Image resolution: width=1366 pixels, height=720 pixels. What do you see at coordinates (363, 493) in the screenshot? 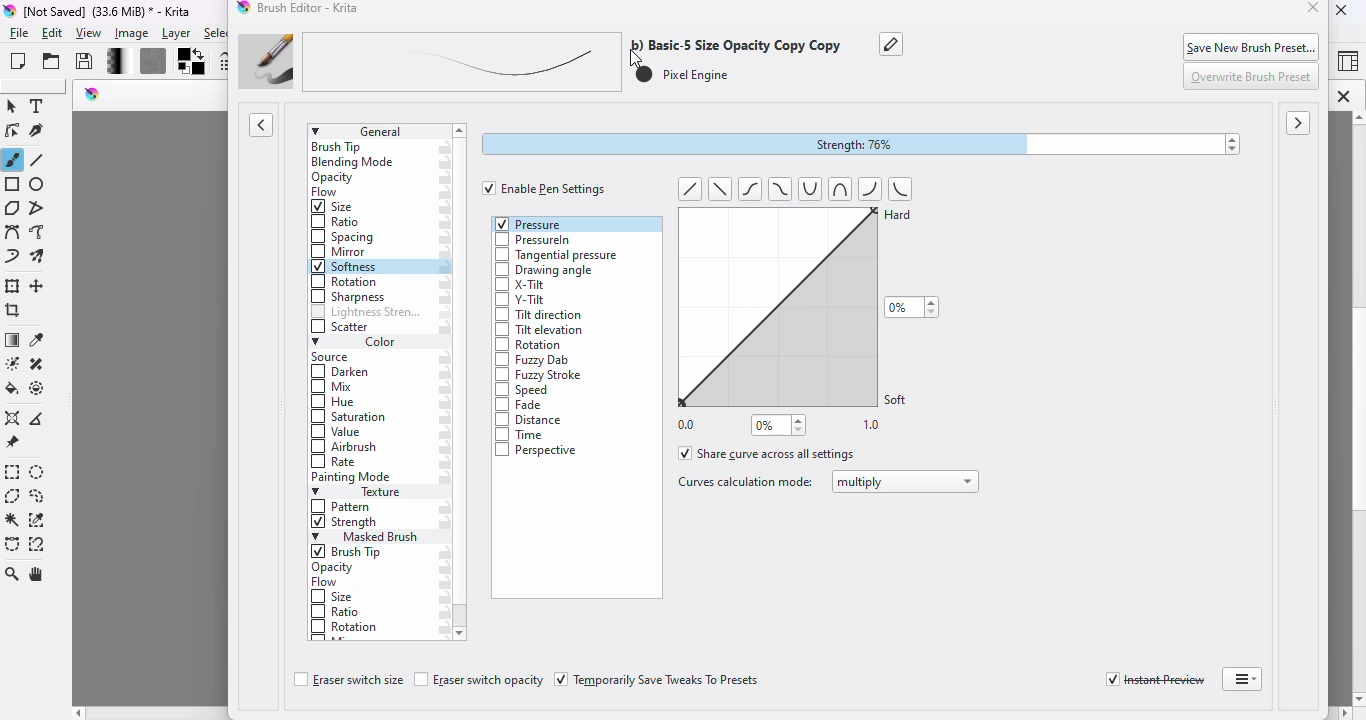
I see `texture` at bounding box center [363, 493].